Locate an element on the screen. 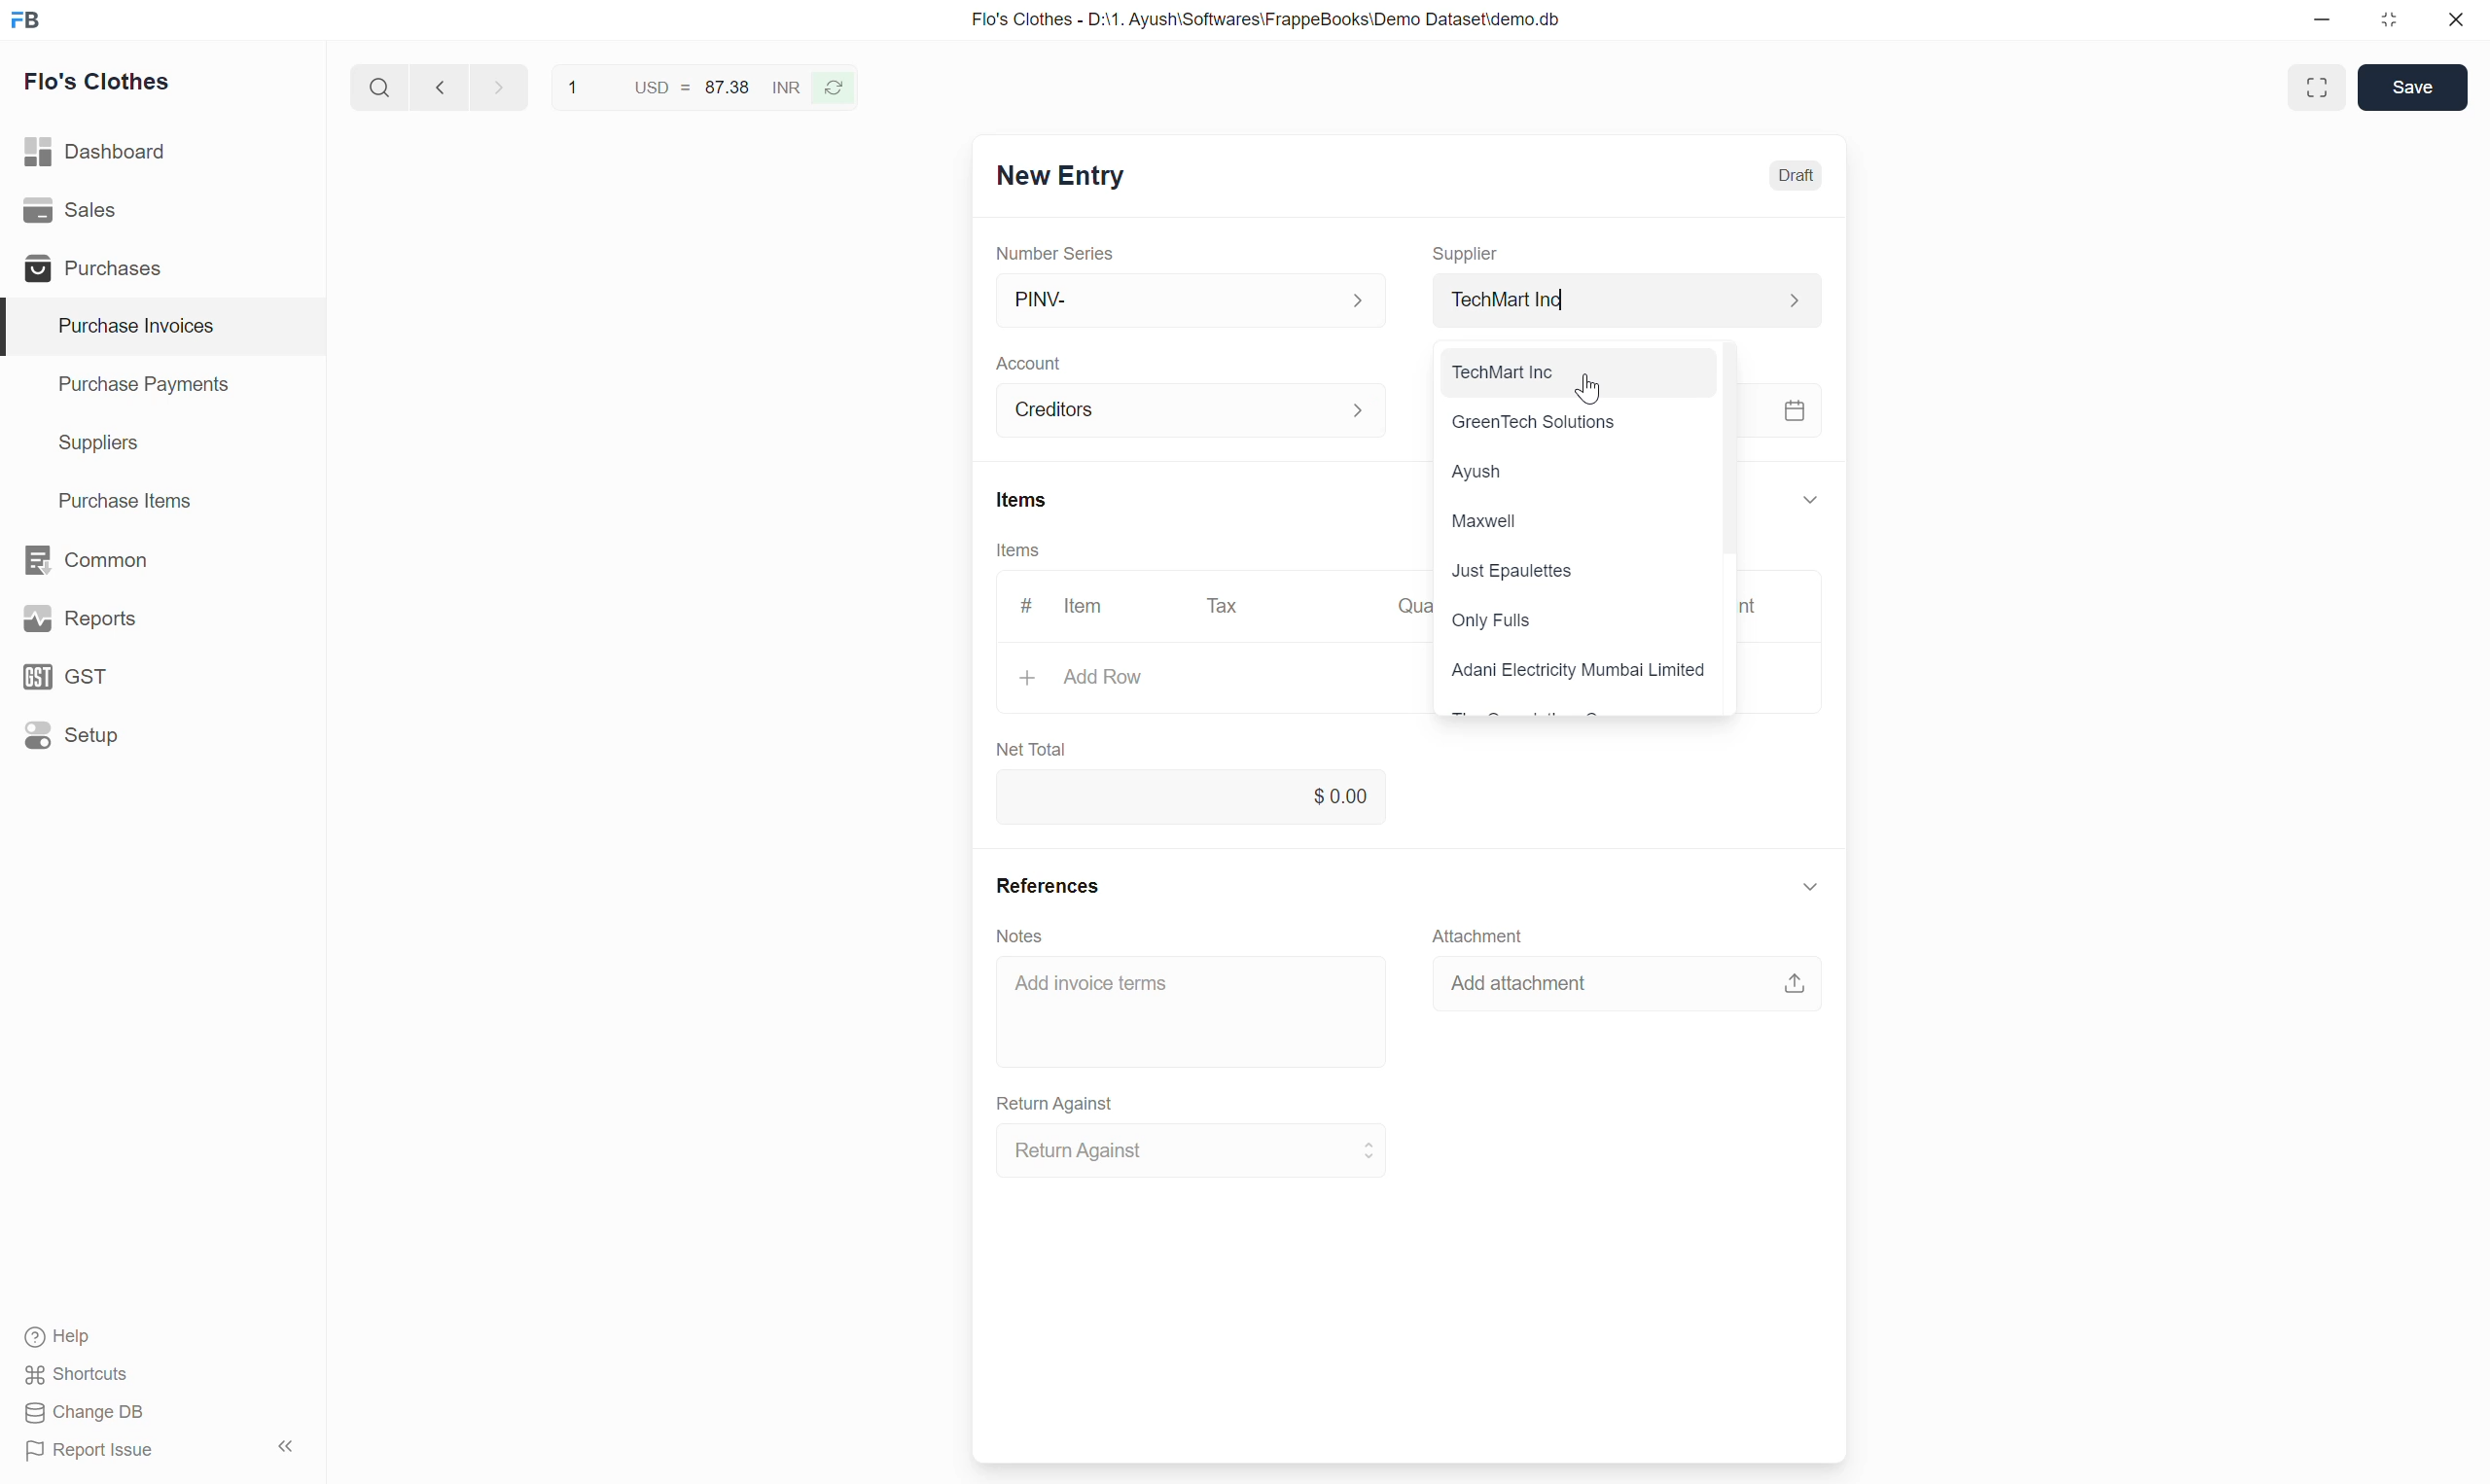 This screenshot has width=2490, height=1484. frappe books logo is located at coordinates (30, 19).